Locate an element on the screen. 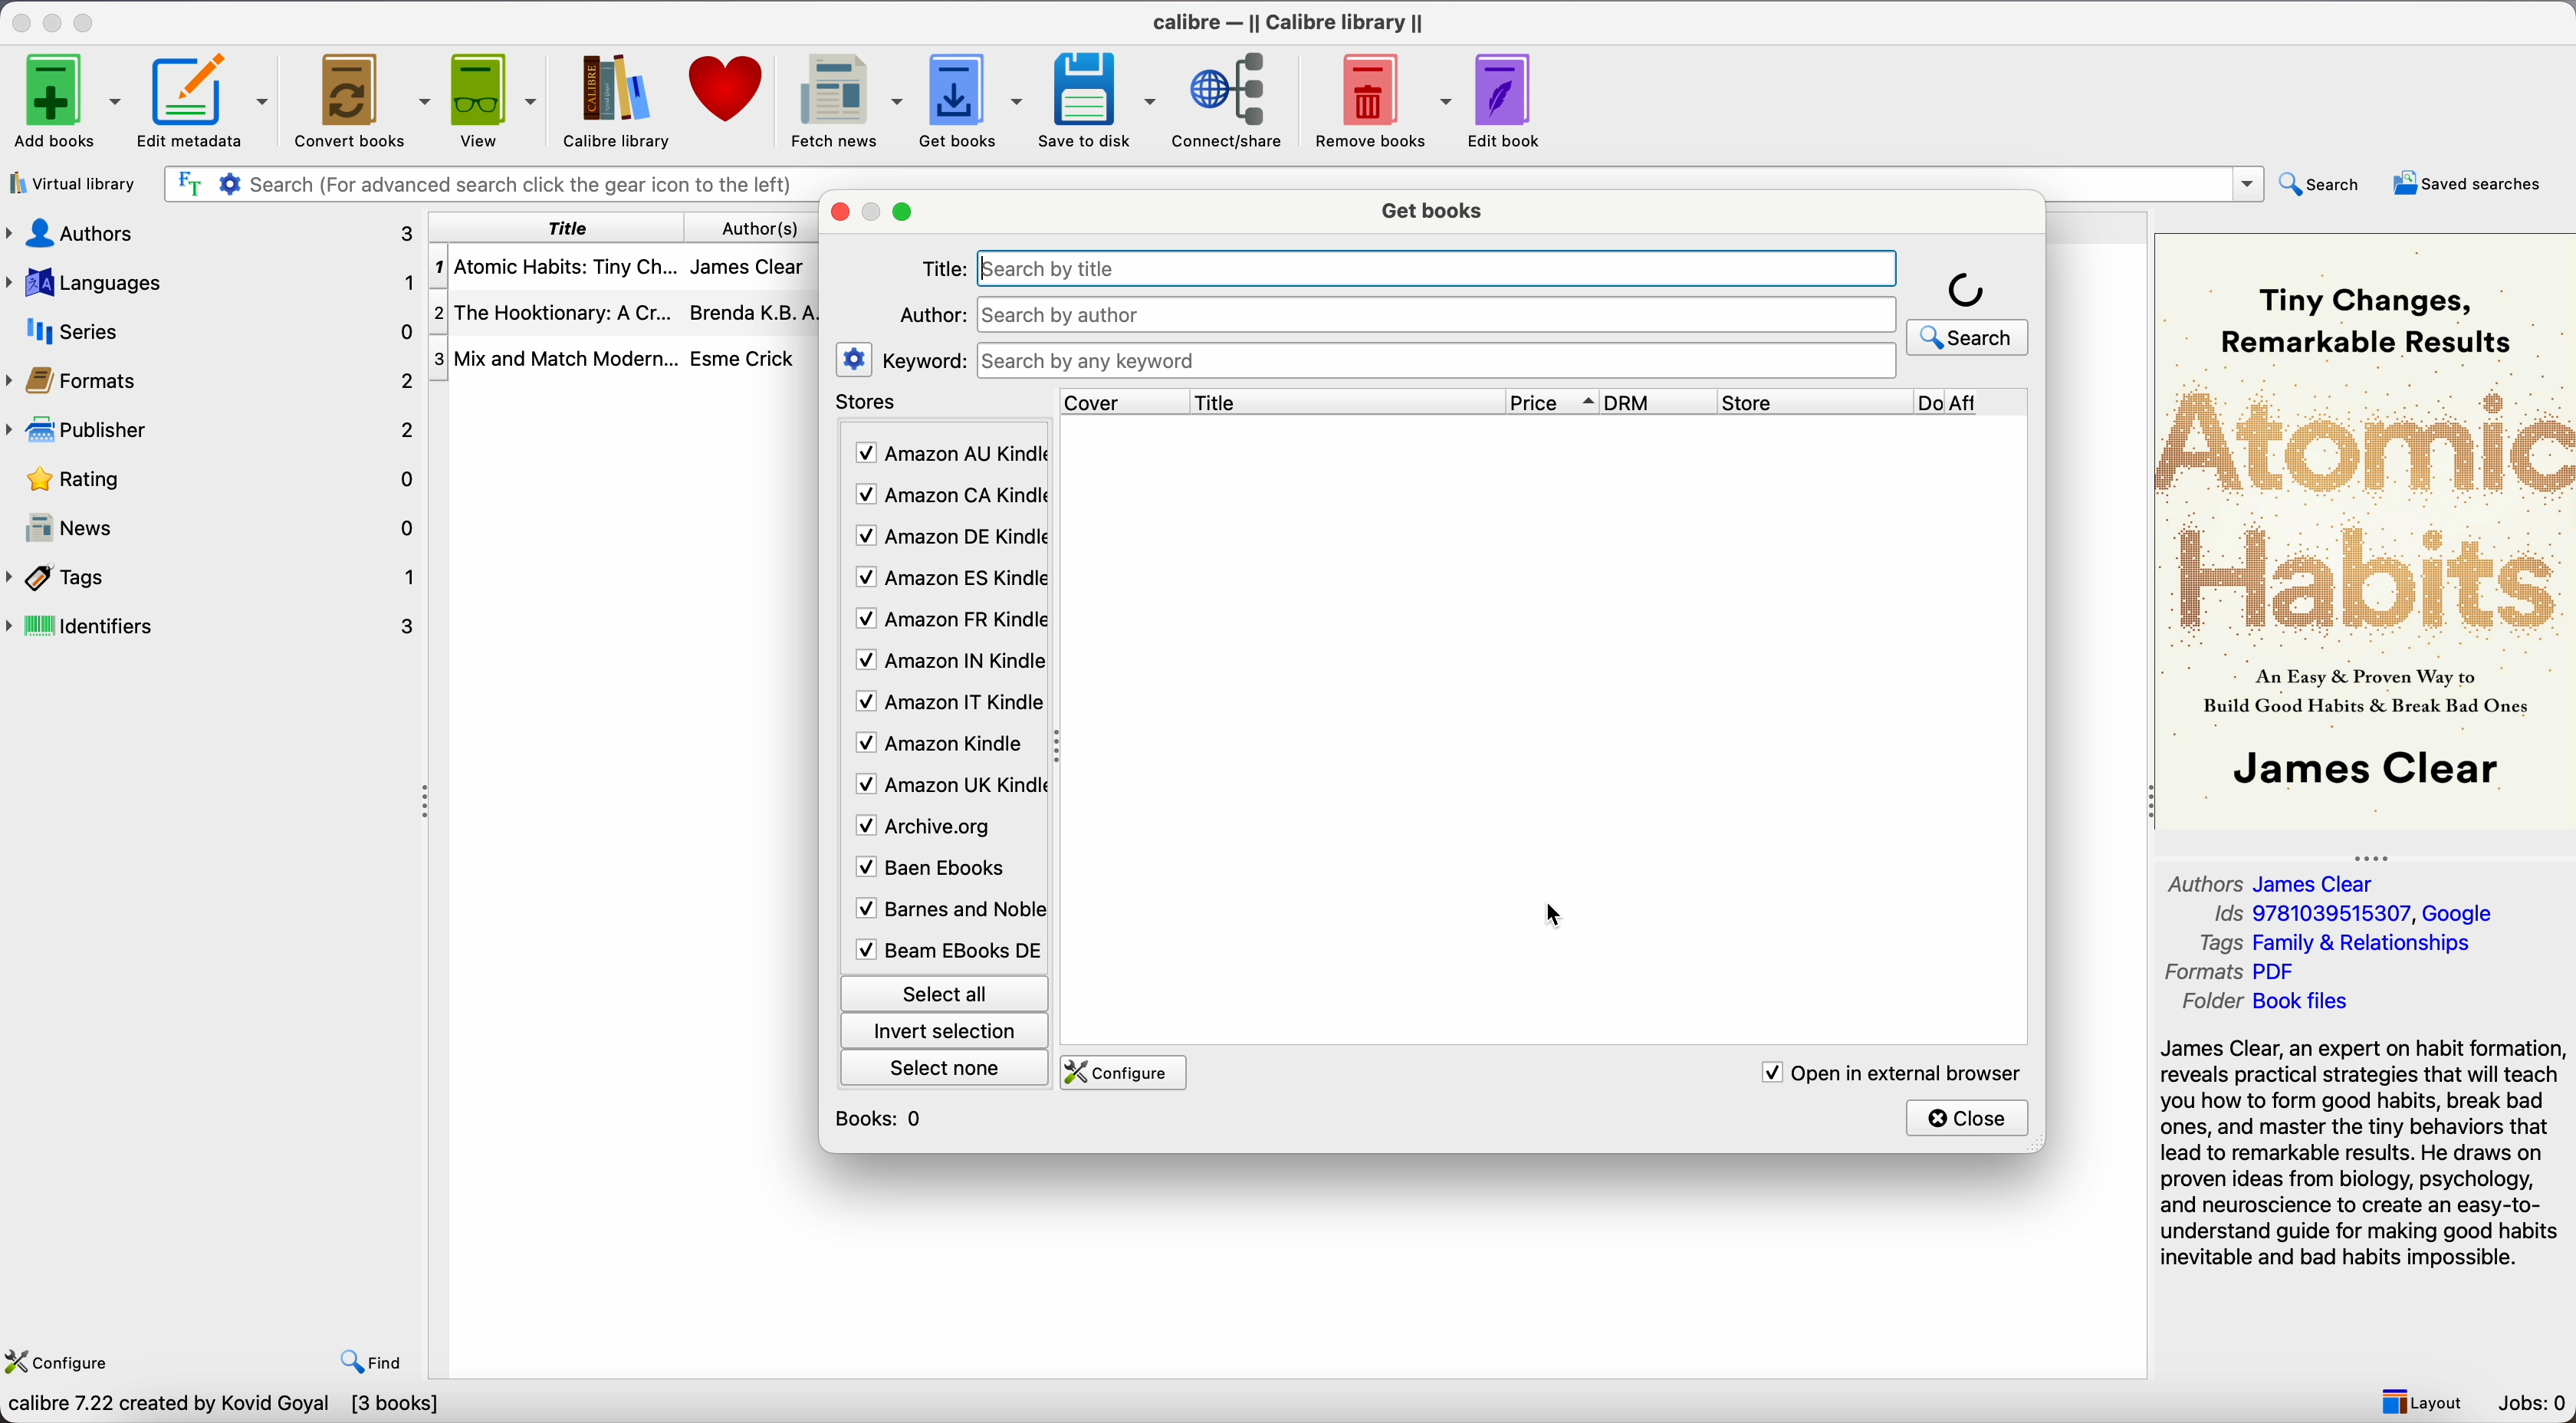  maximize is located at coordinates (903, 215).